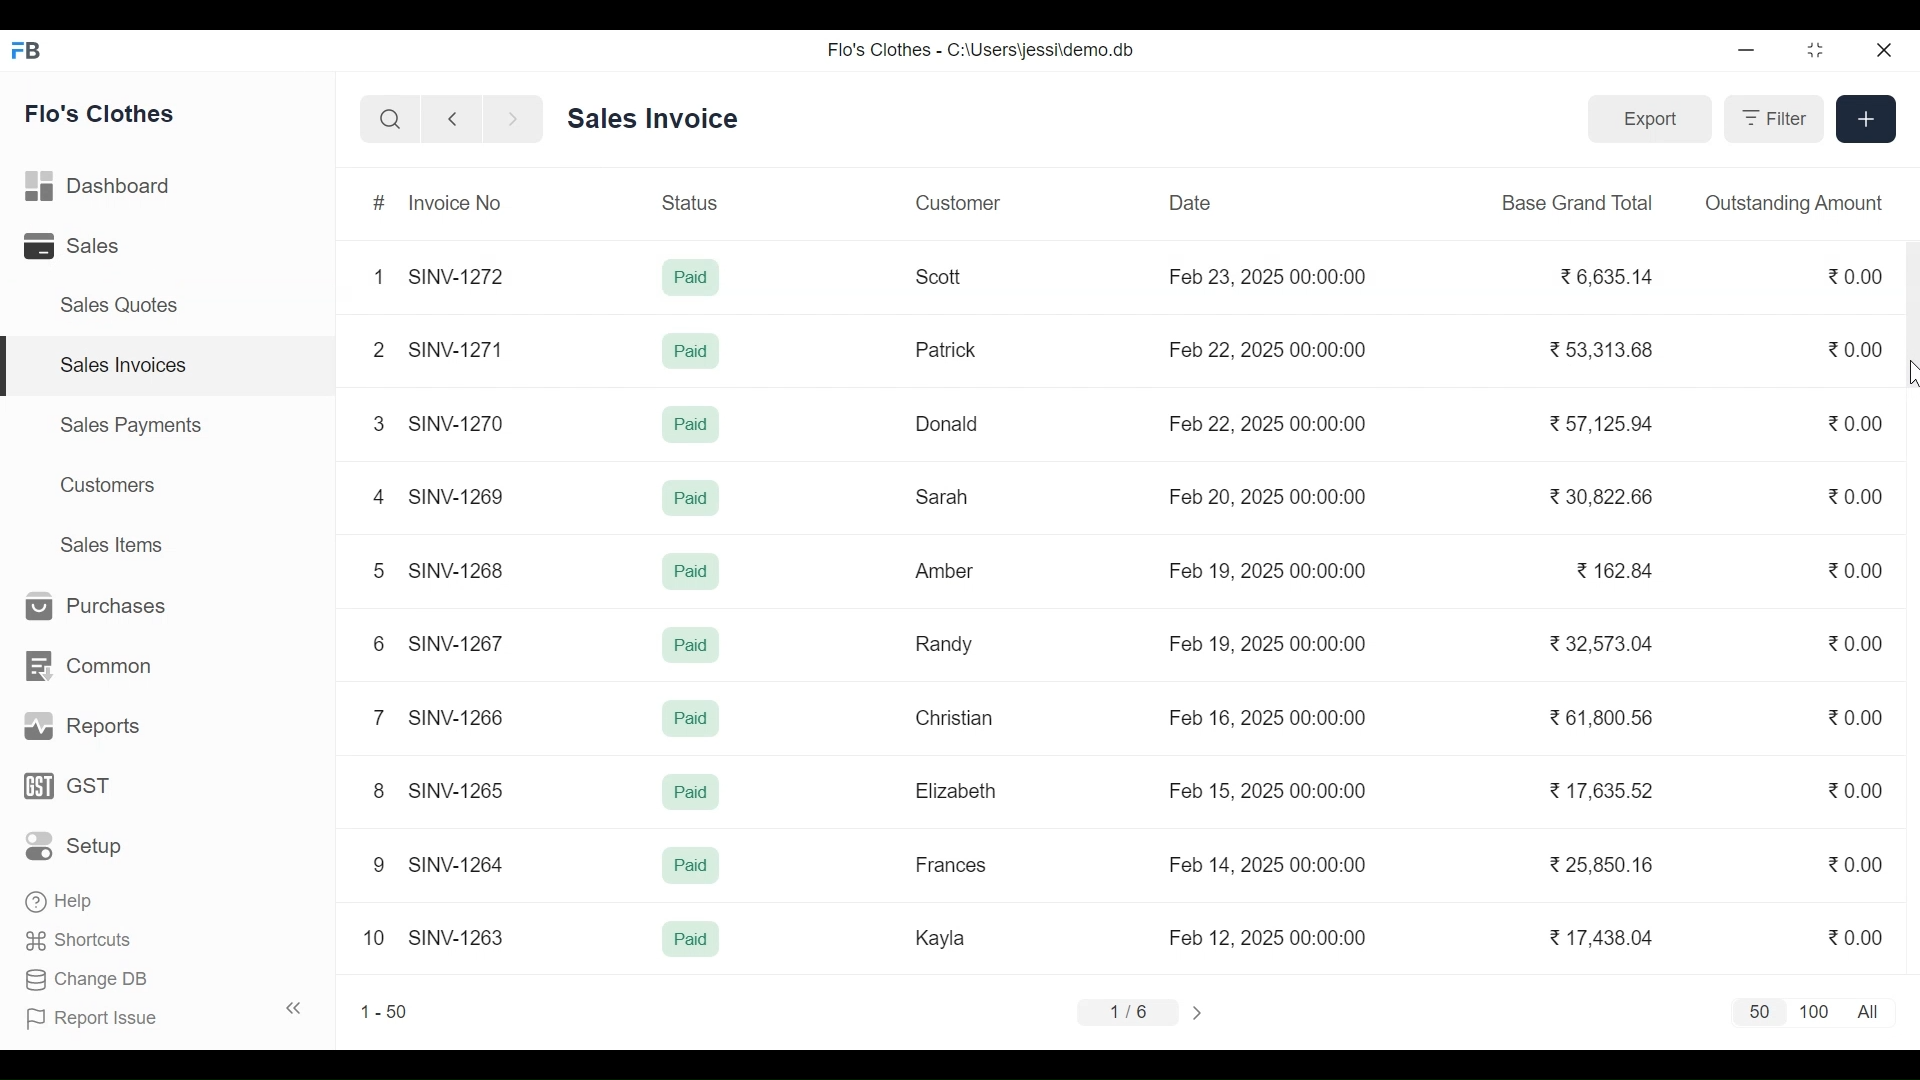 The image size is (1920, 1080). Describe the element at coordinates (1603, 643) in the screenshot. I see `32,573.04` at that location.